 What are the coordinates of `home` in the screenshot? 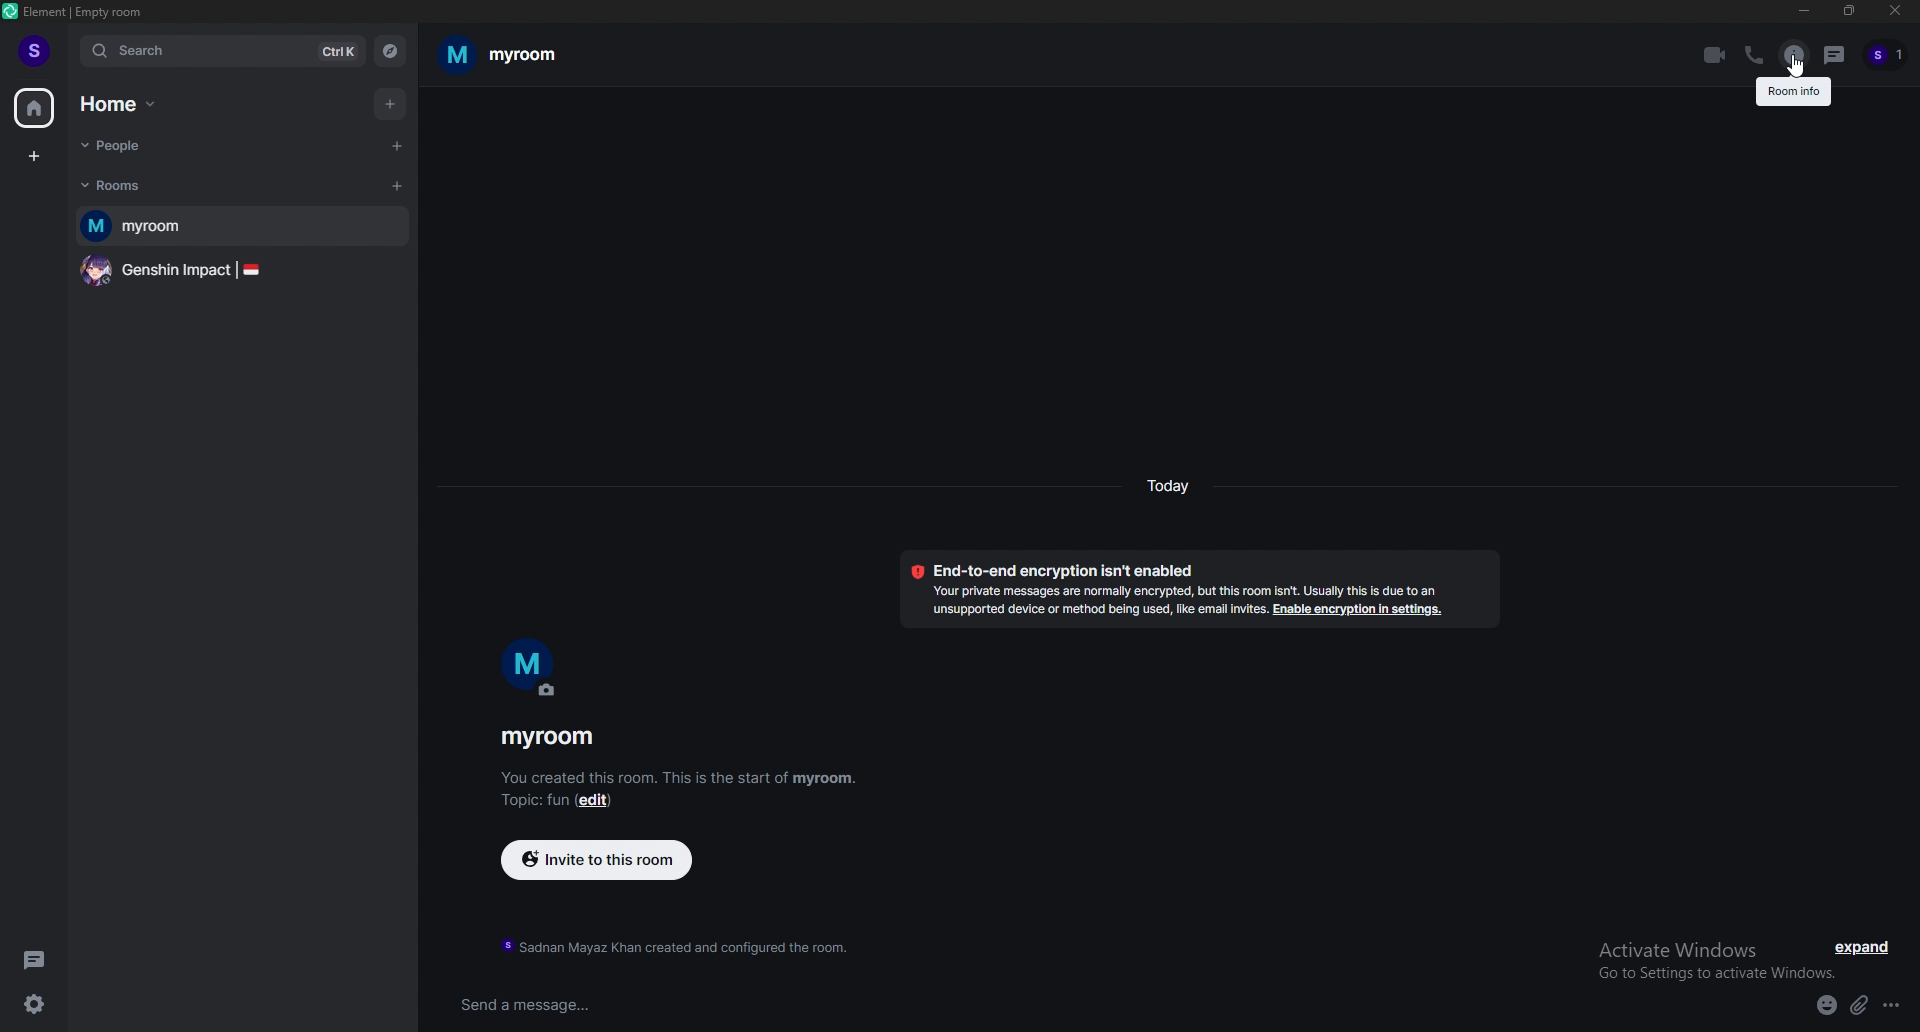 It's located at (35, 108).